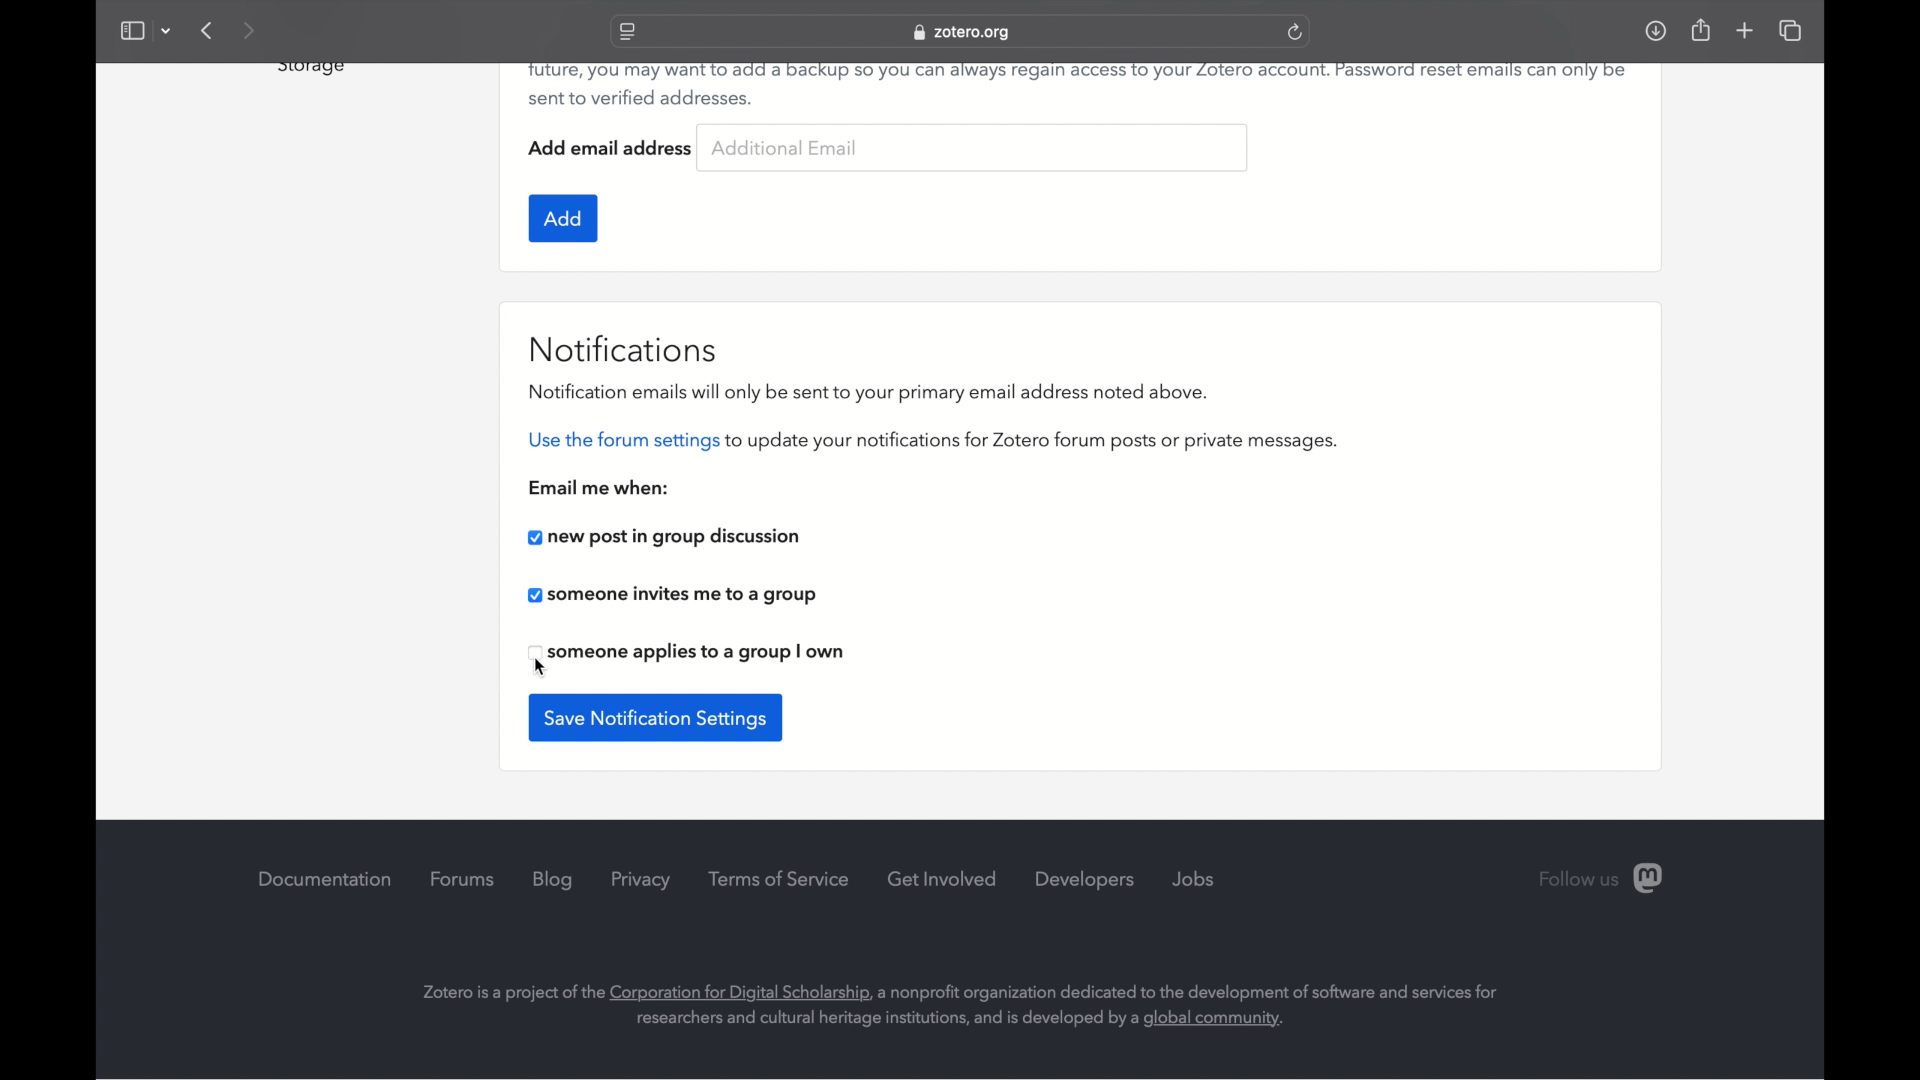 This screenshot has width=1920, height=1080. I want to click on documentation, so click(324, 878).